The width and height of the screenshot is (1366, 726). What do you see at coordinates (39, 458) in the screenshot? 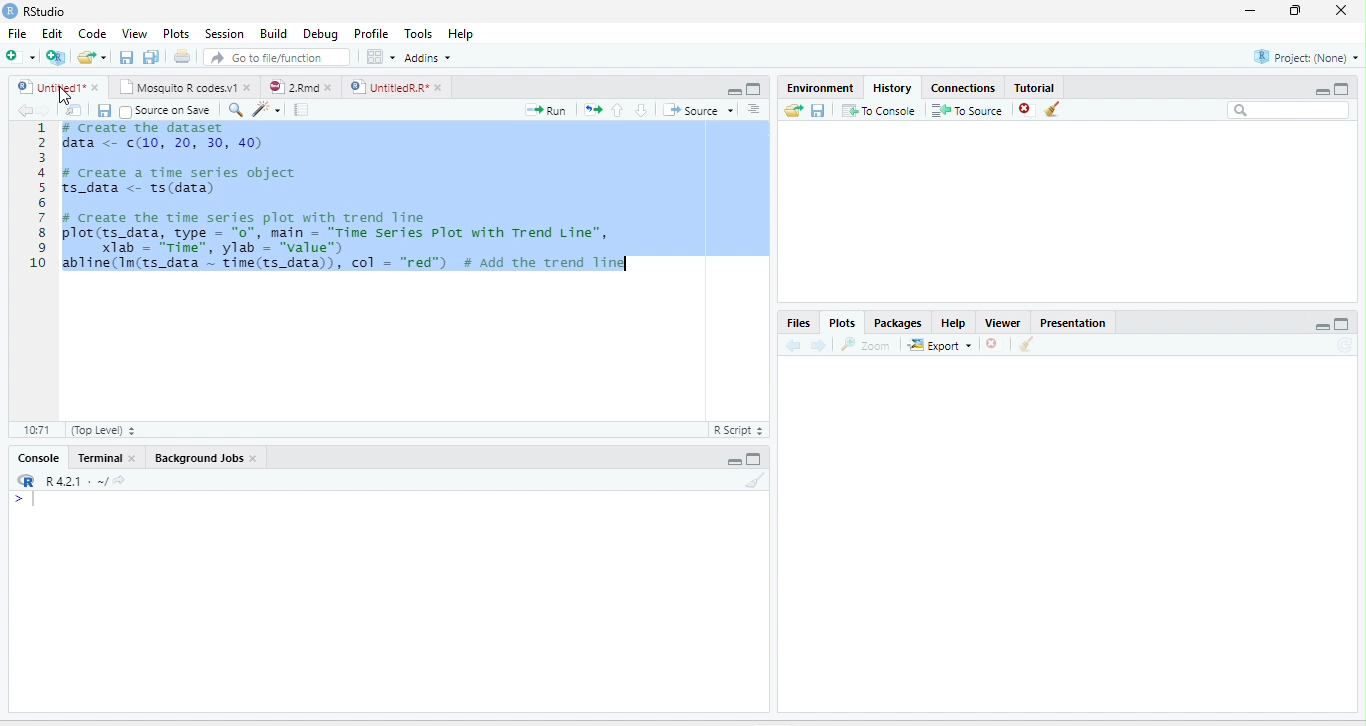
I see `Console` at bounding box center [39, 458].